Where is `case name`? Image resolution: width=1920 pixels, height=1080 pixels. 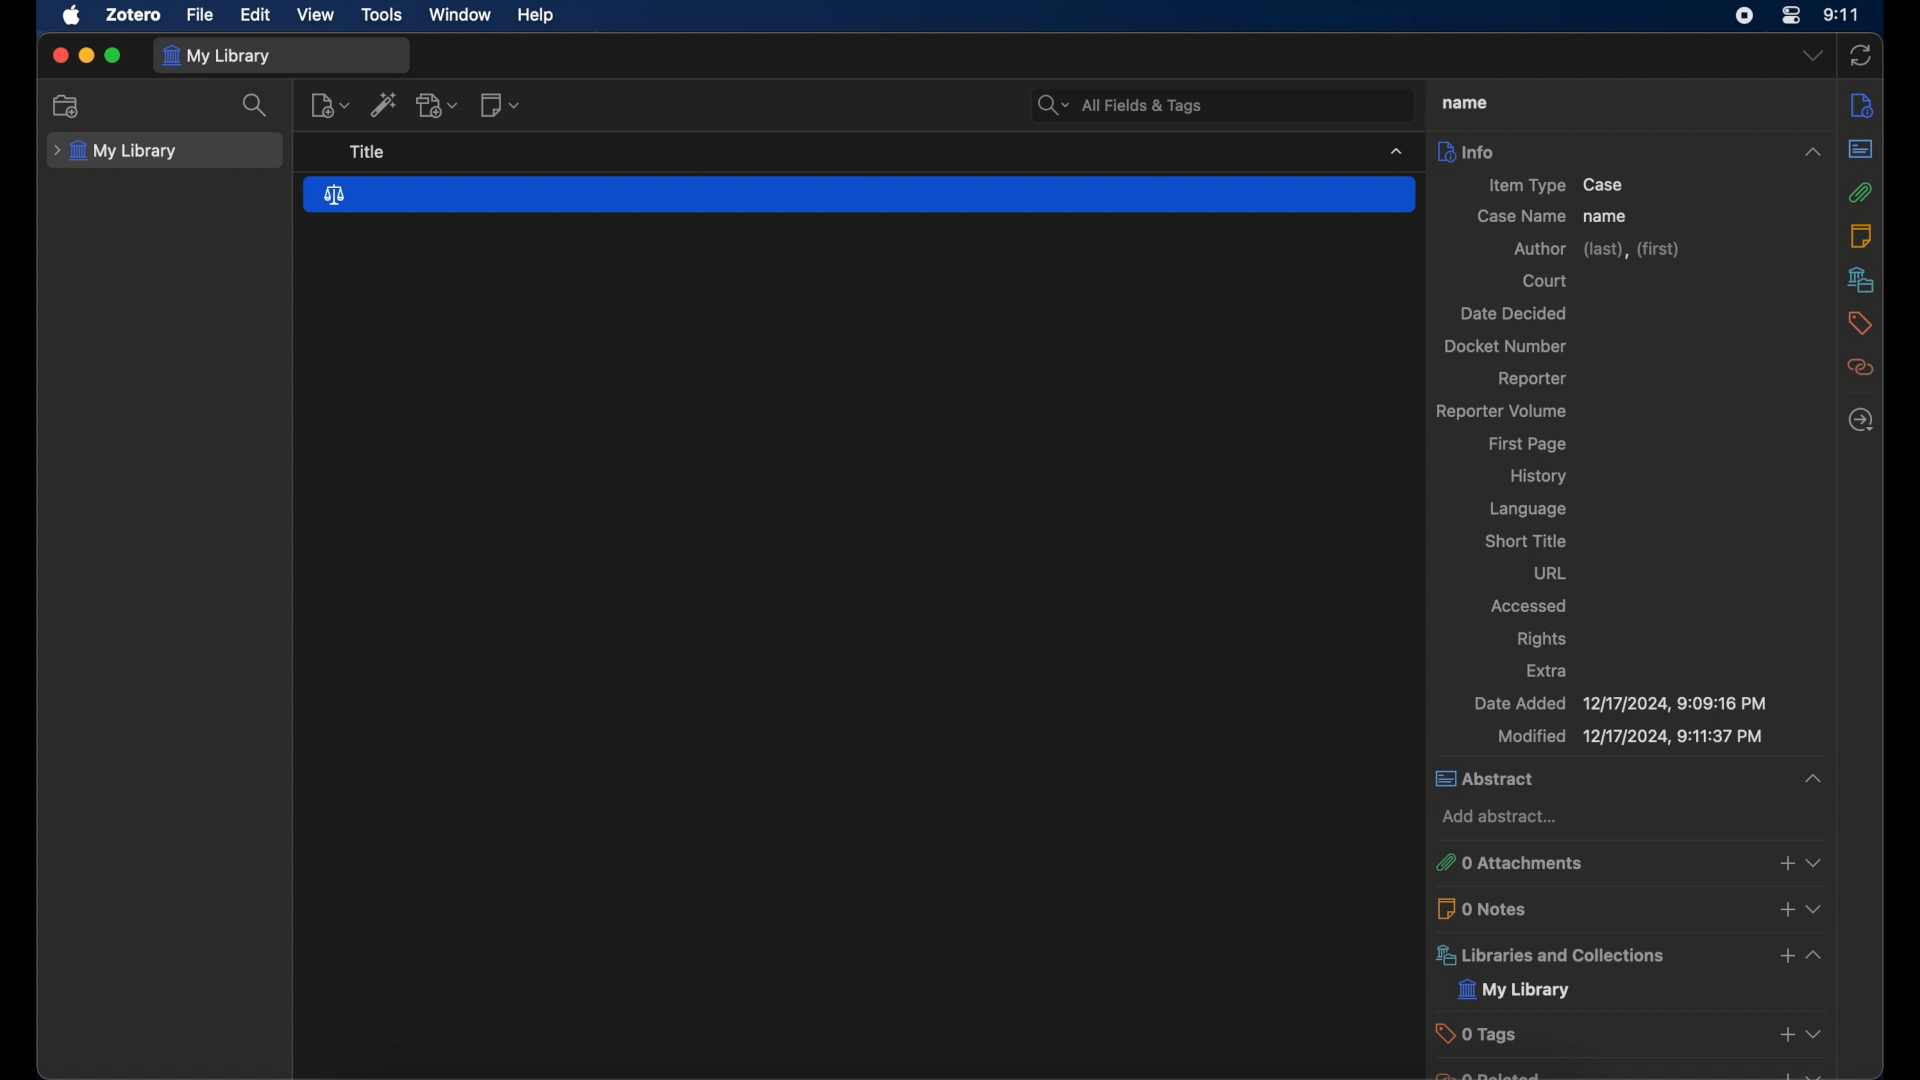
case name is located at coordinates (1519, 216).